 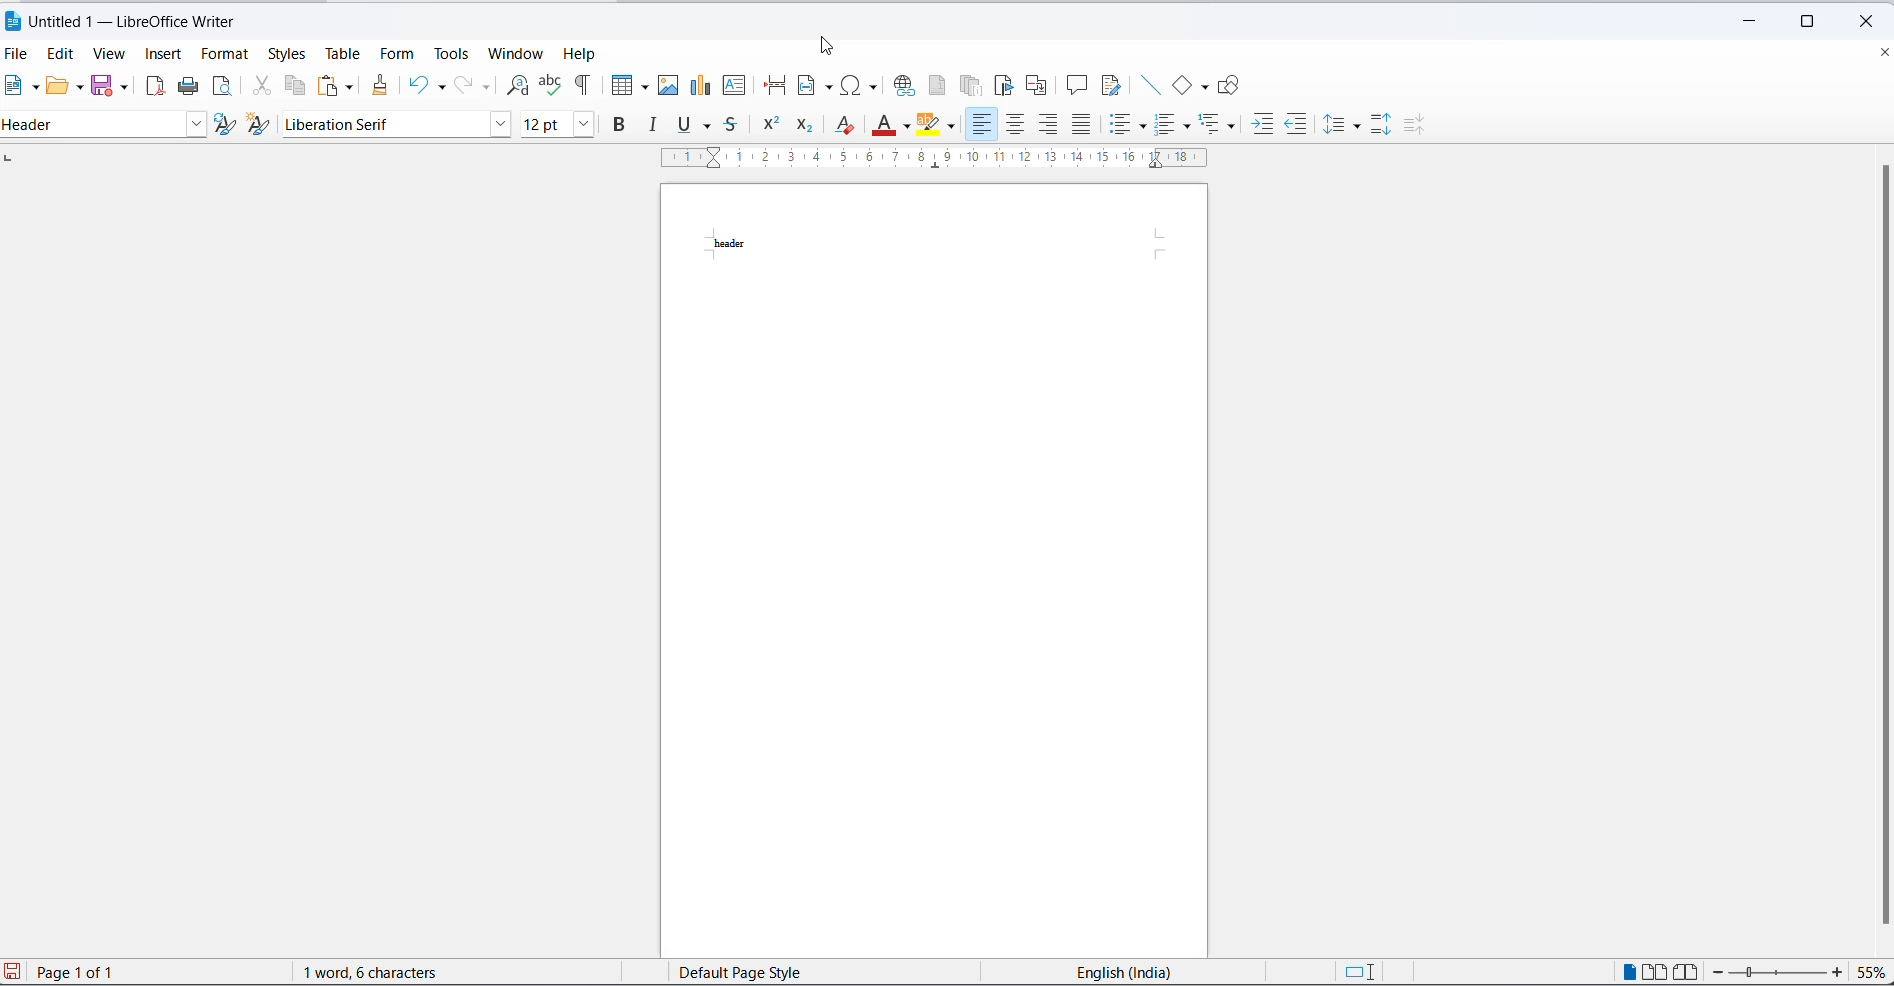 What do you see at coordinates (881, 124) in the screenshot?
I see `font color` at bounding box center [881, 124].